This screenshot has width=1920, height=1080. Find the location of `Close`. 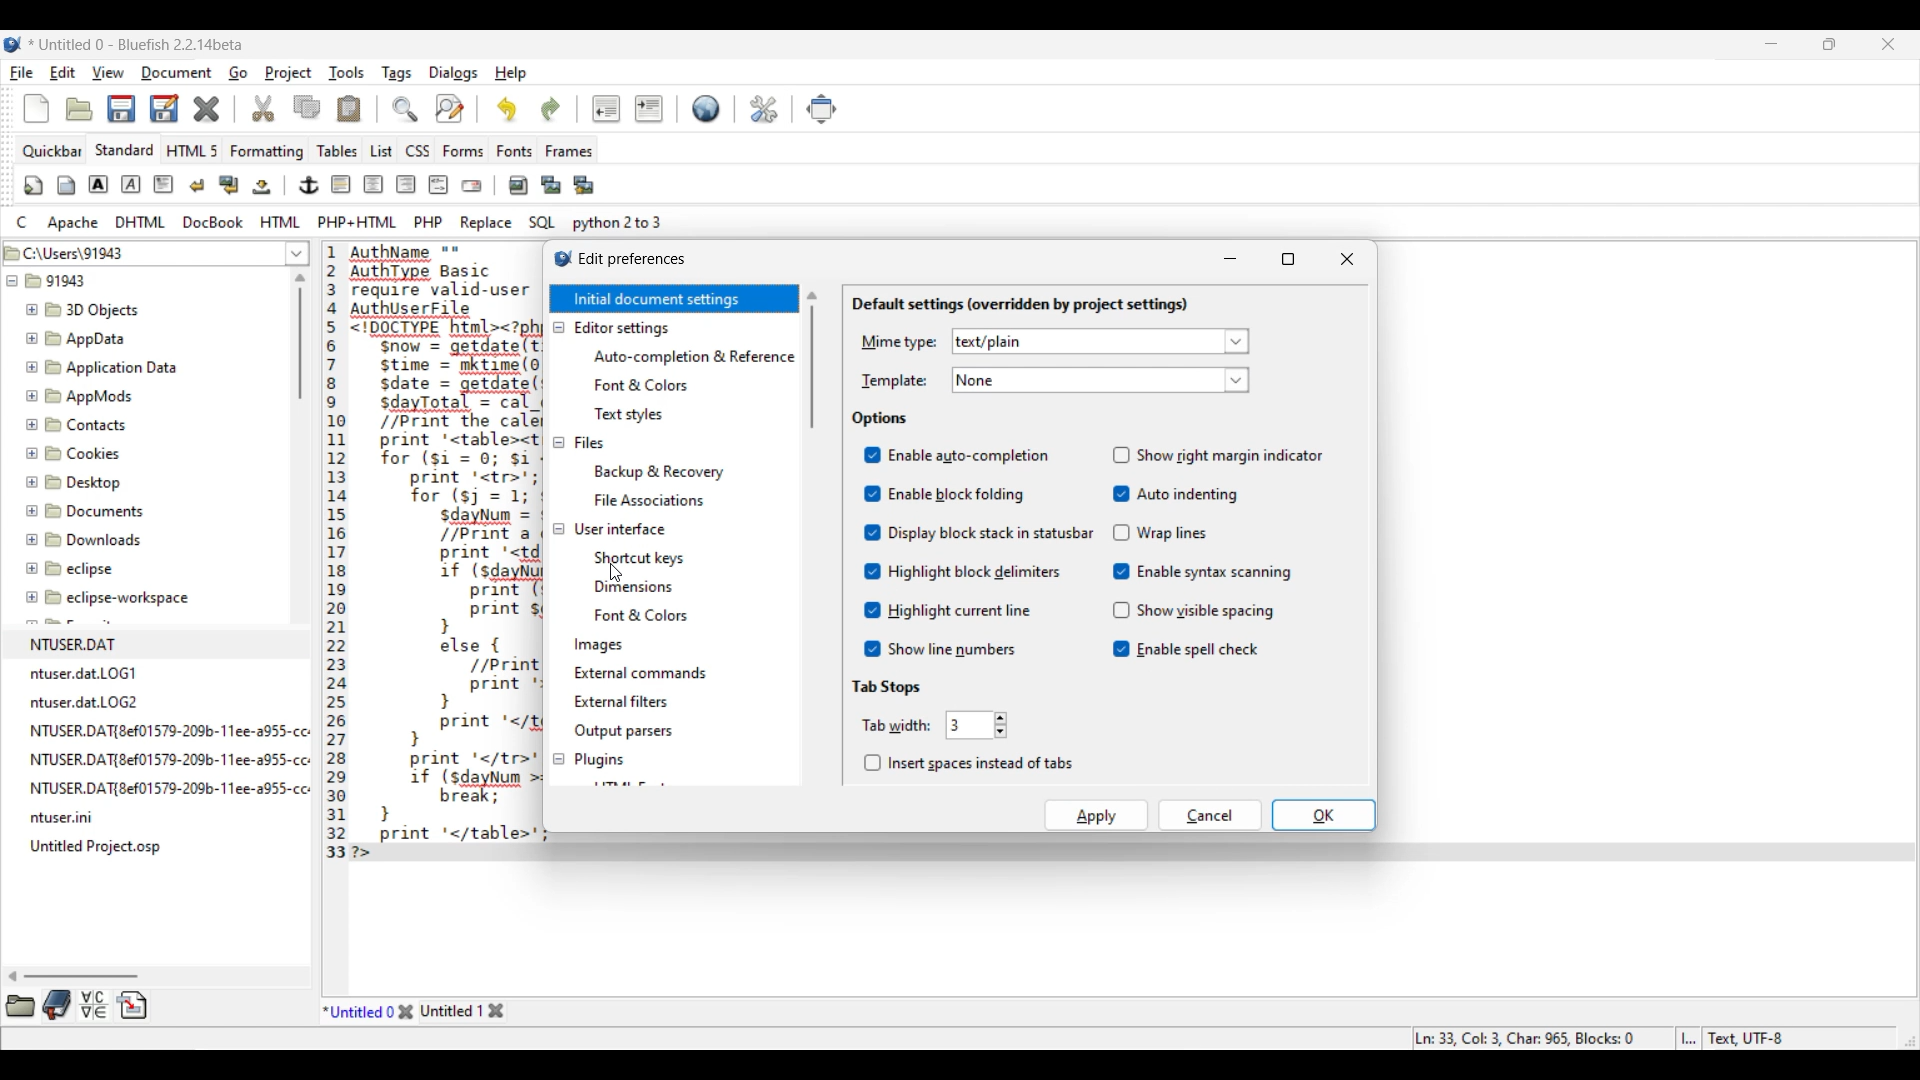

Close is located at coordinates (207, 109).